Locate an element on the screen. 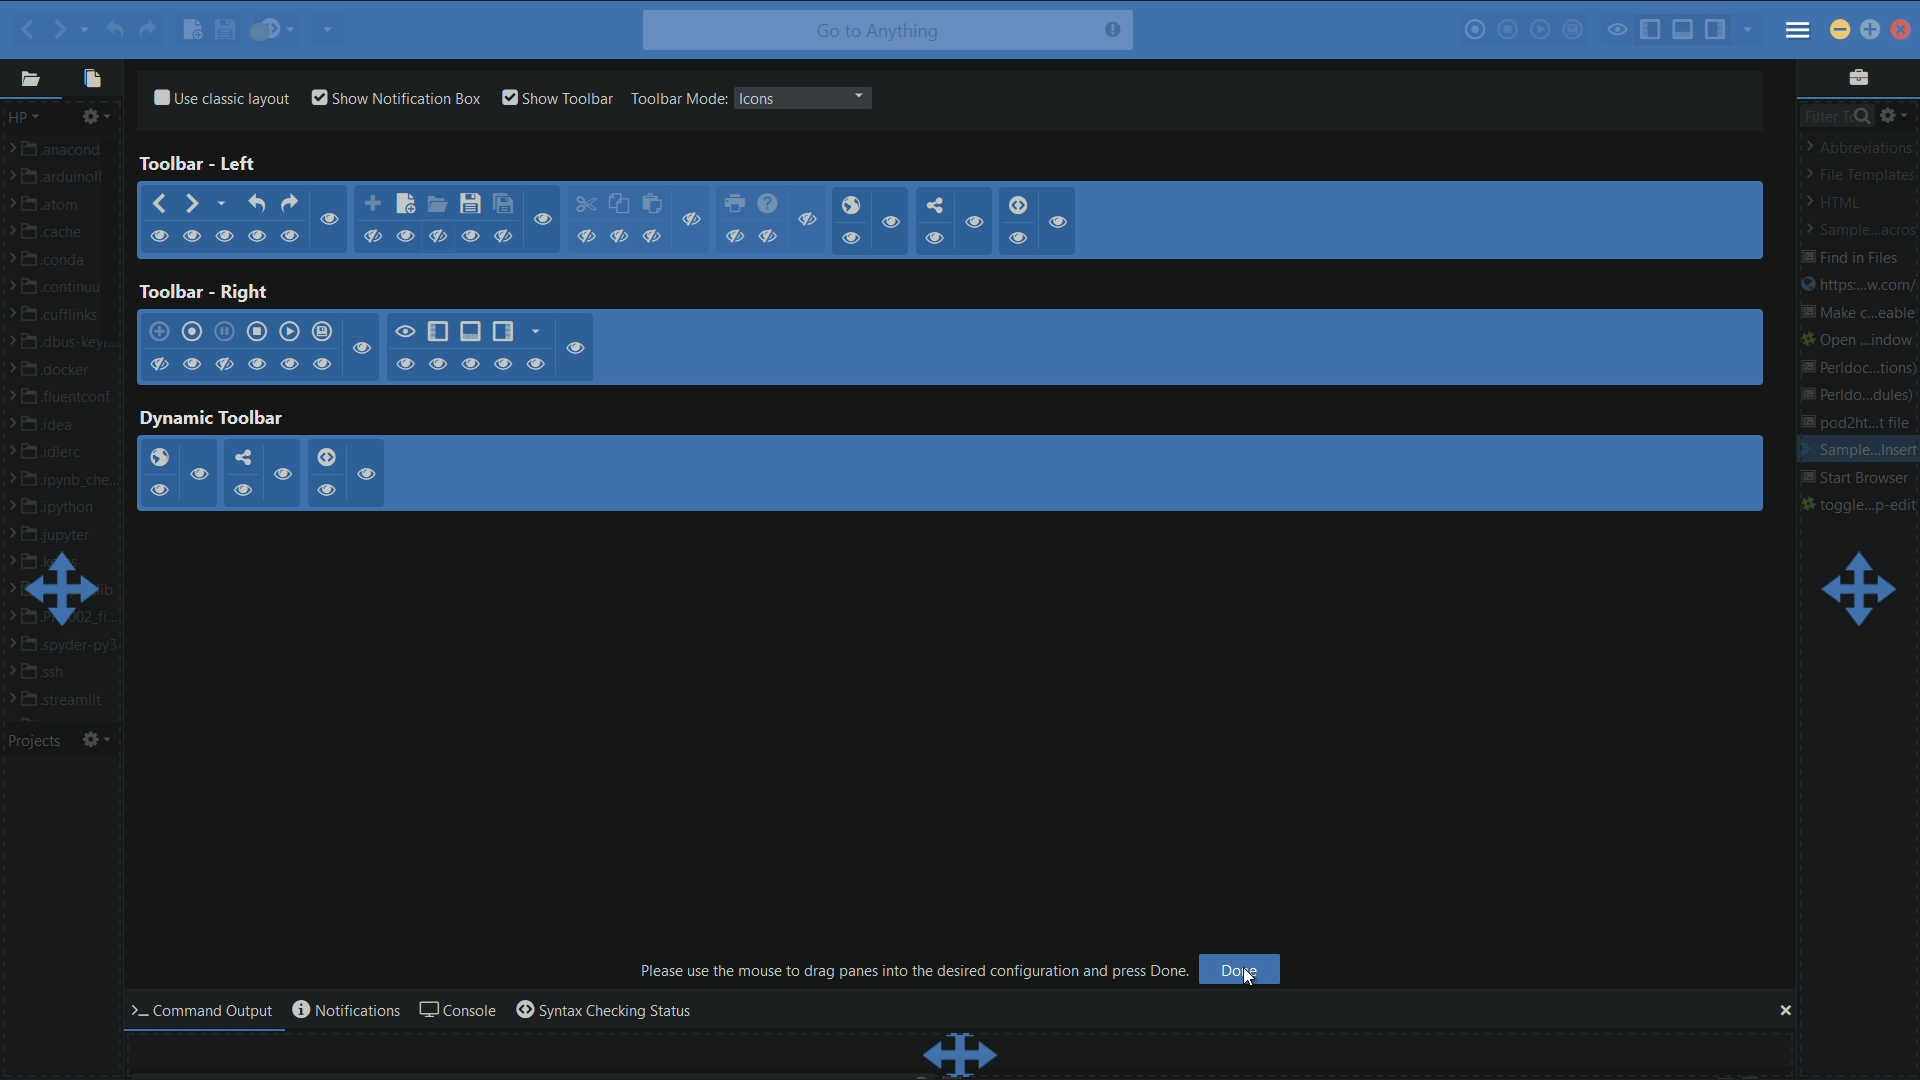  stop macro is located at coordinates (257, 331).